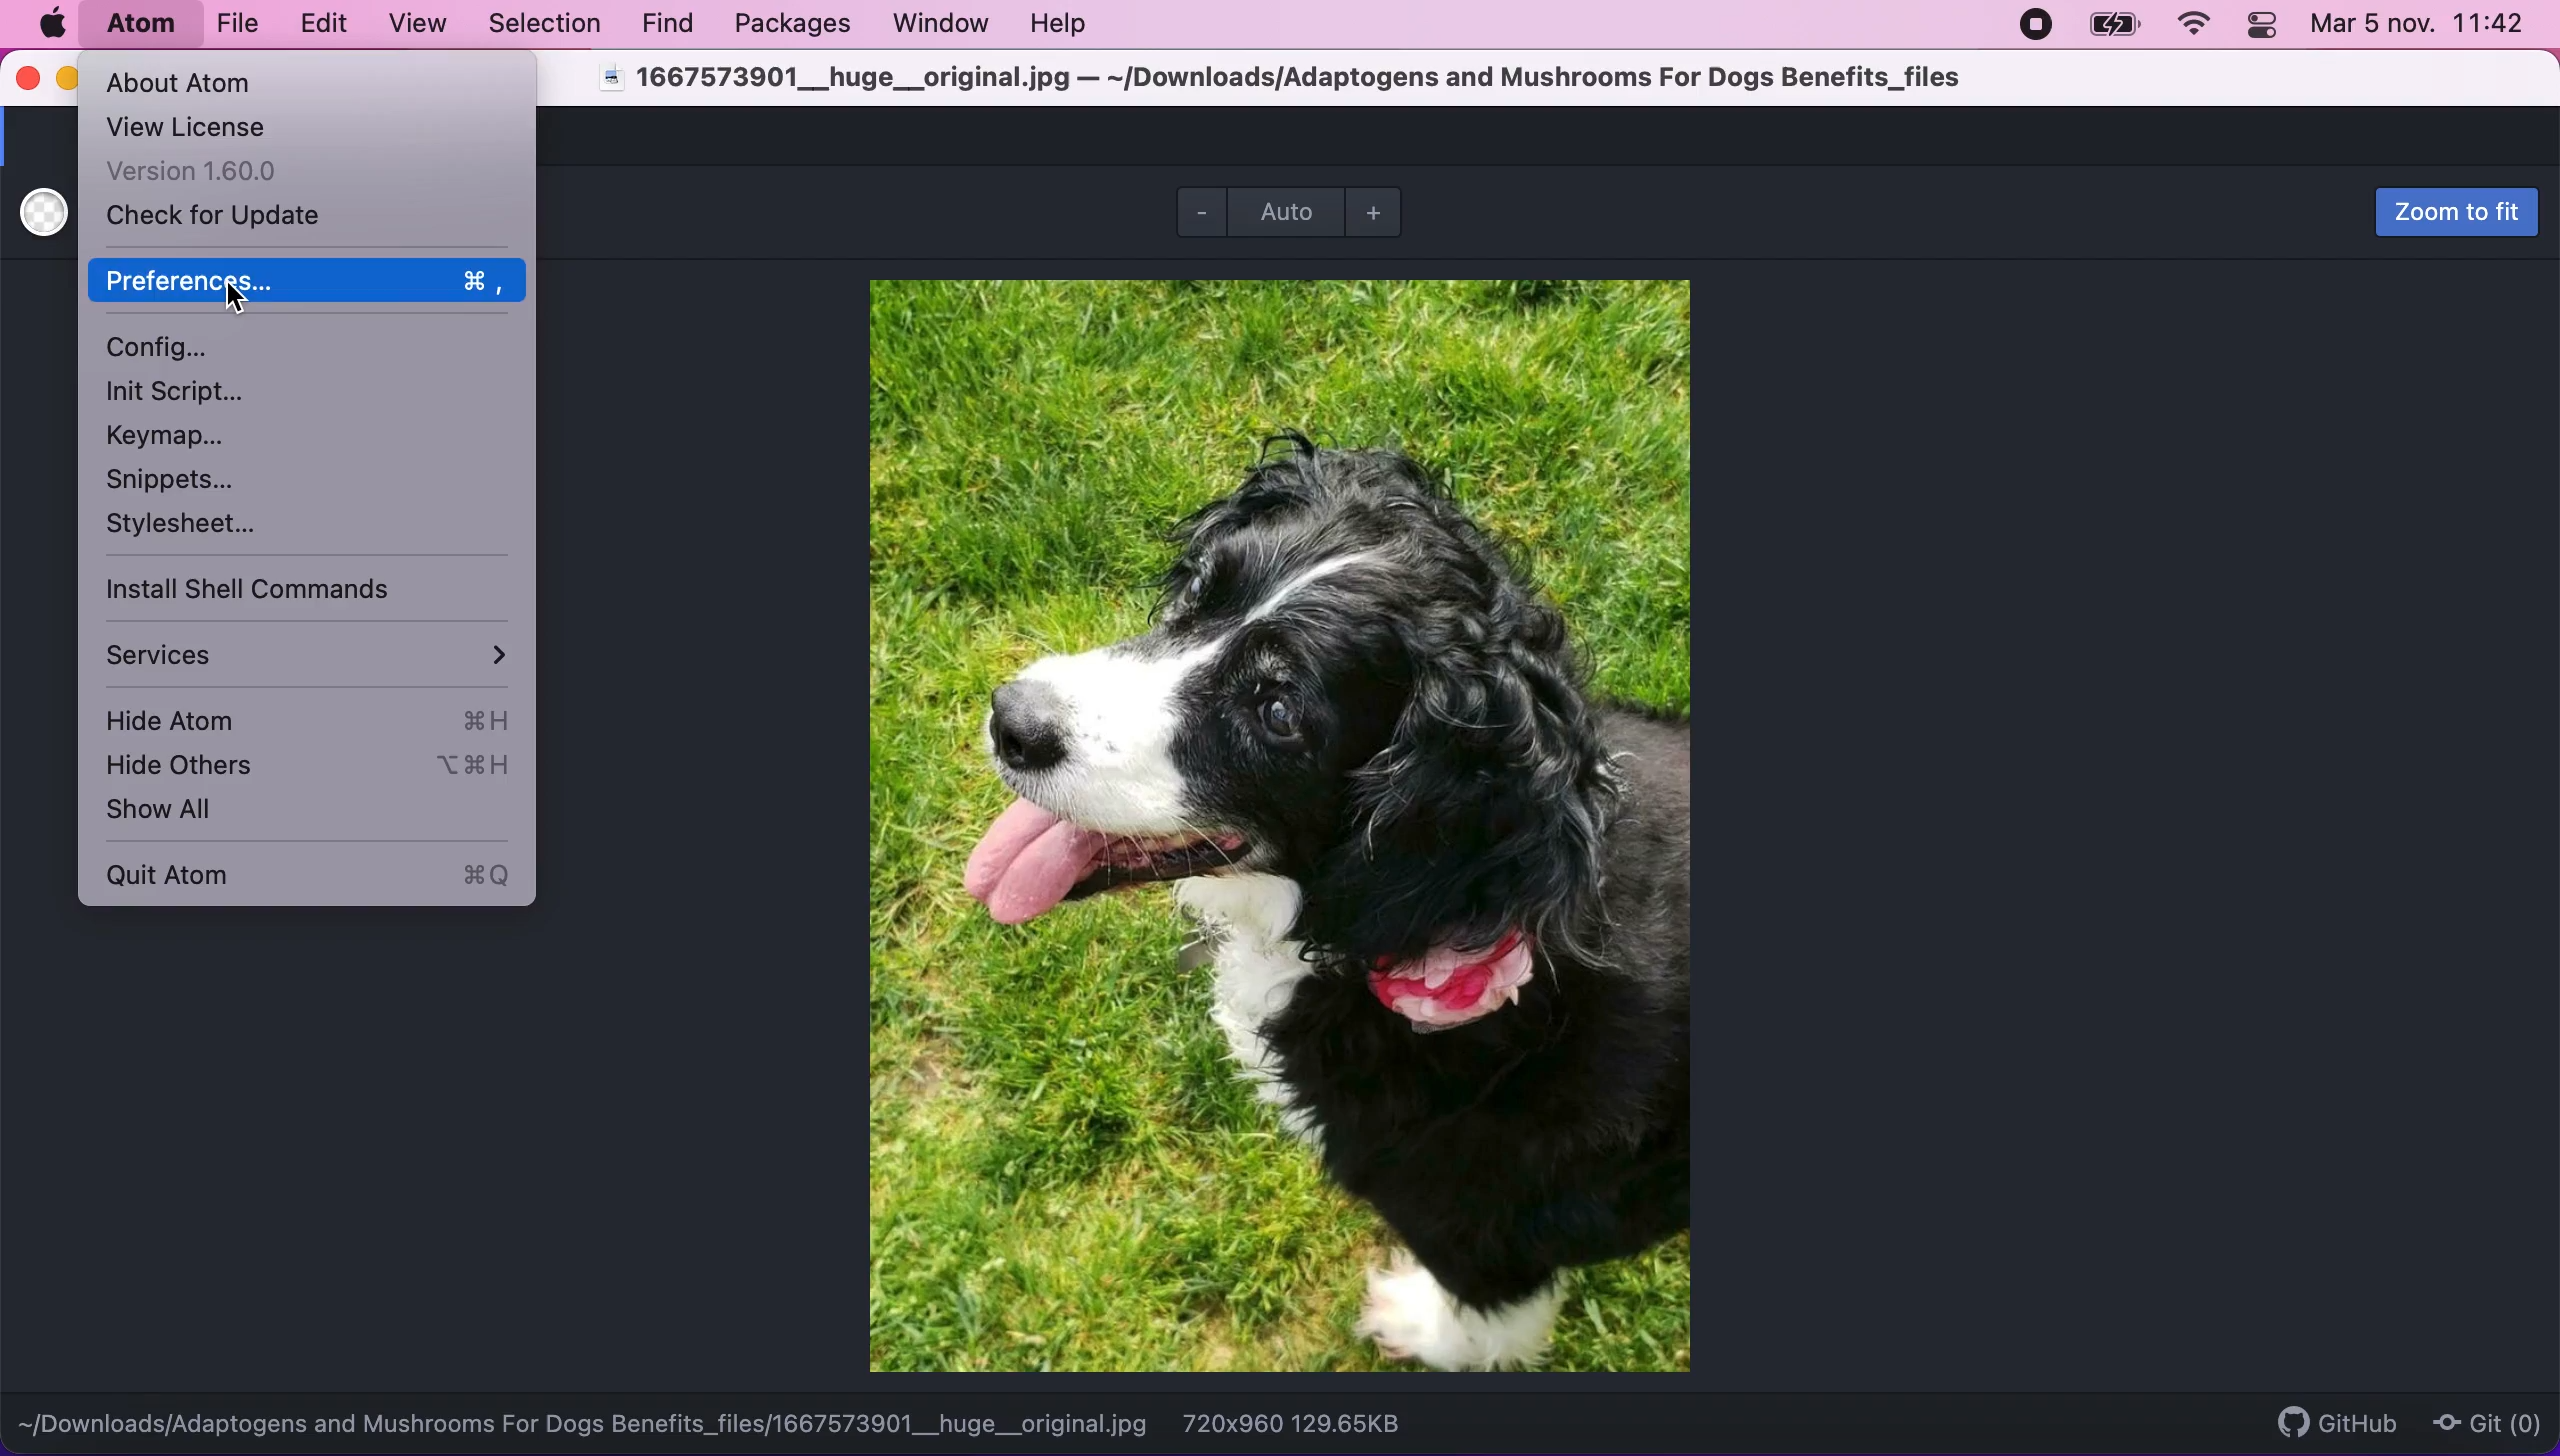 The image size is (2560, 1456). I want to click on find, so click(662, 23).